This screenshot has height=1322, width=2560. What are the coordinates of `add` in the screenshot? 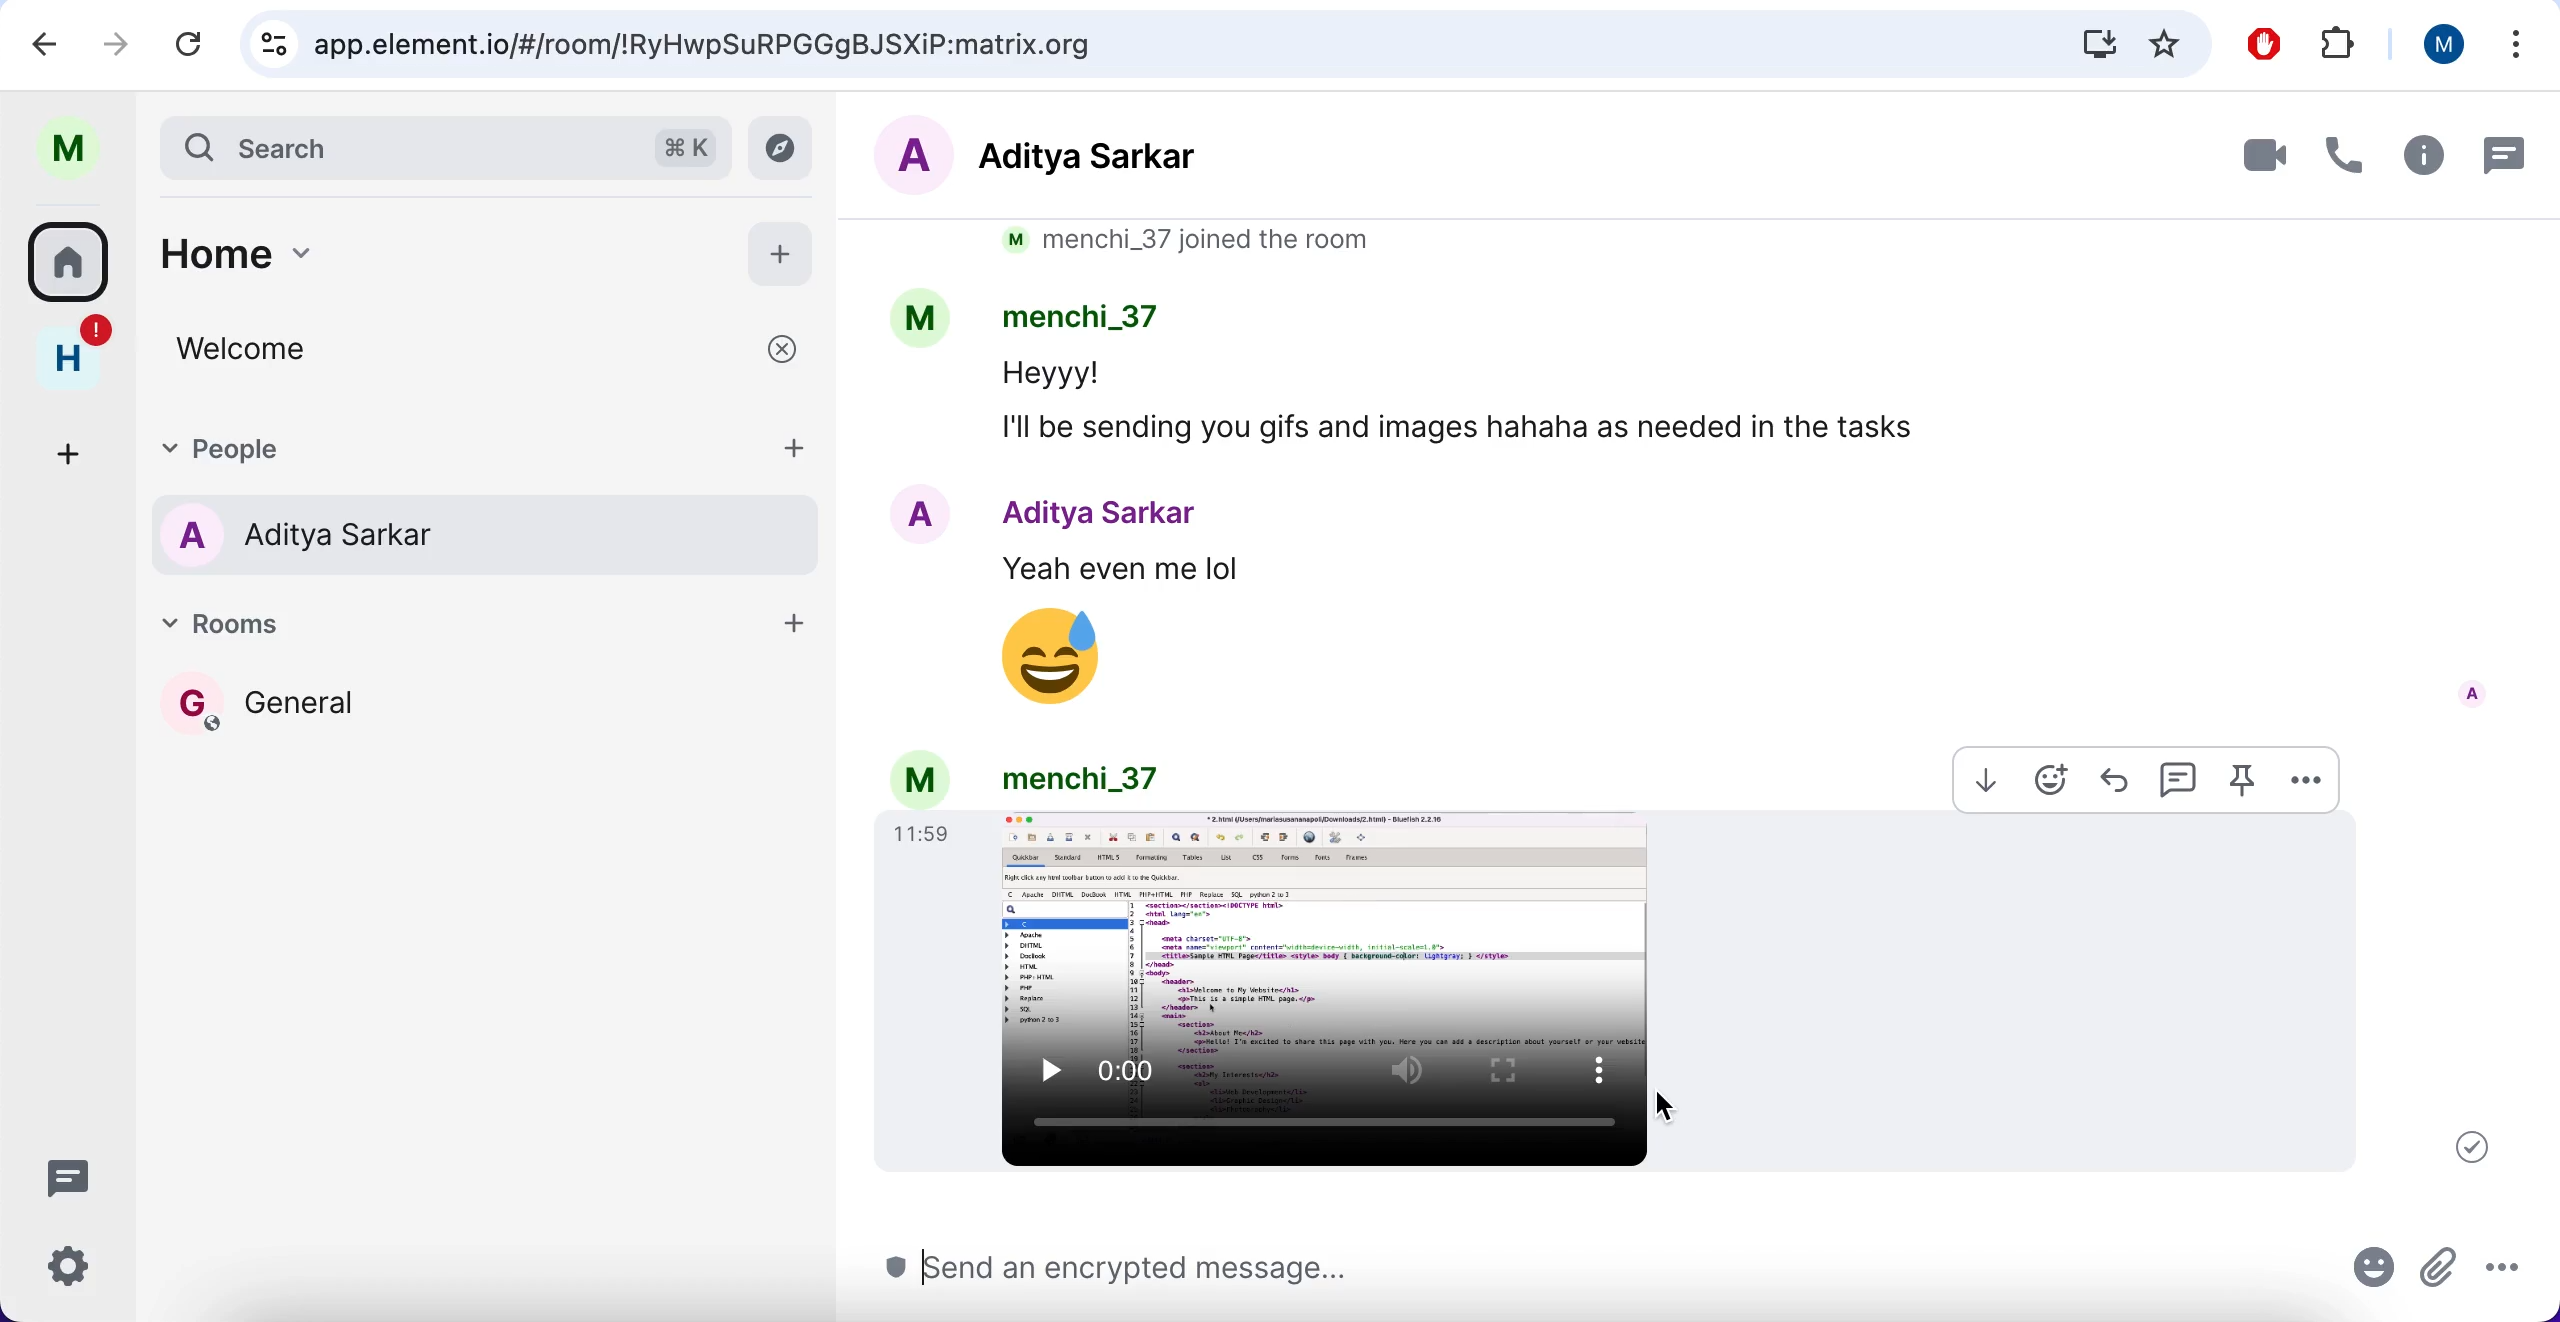 It's located at (74, 443).